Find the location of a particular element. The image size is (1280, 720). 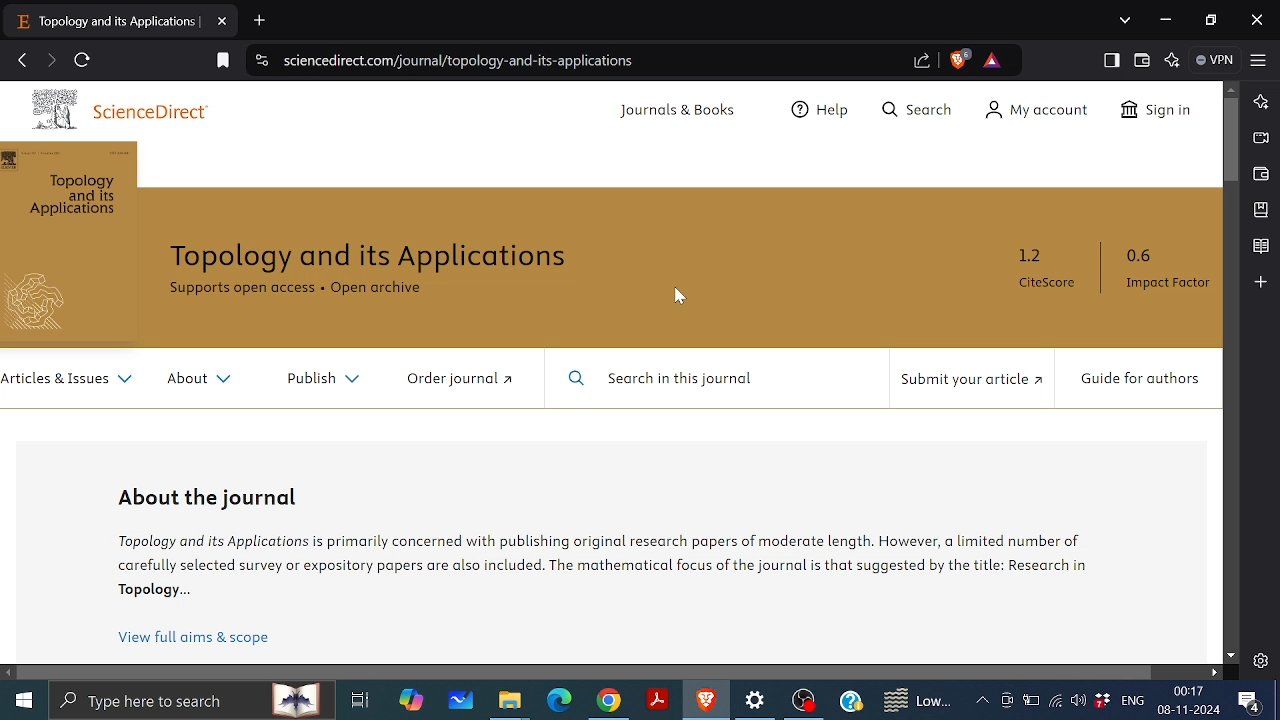

cursor is located at coordinates (682, 297).